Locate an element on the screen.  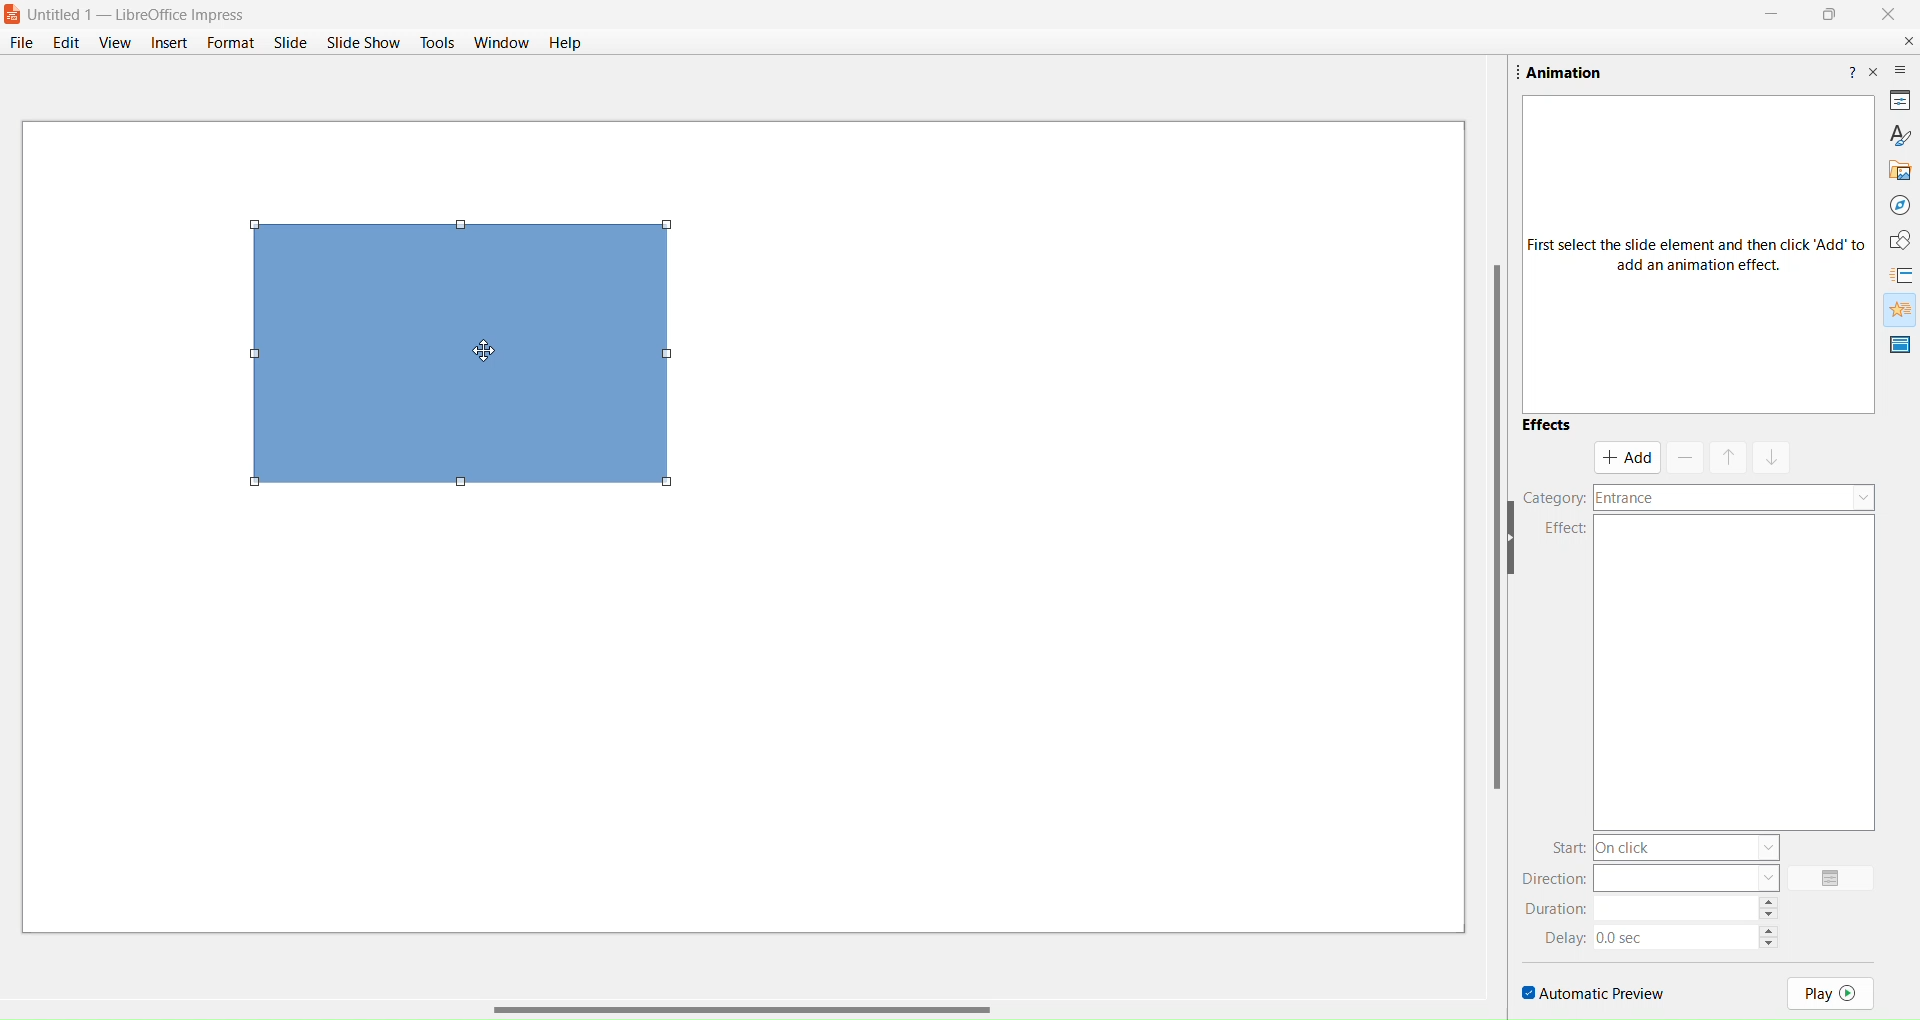
Maximise is located at coordinates (1826, 17).